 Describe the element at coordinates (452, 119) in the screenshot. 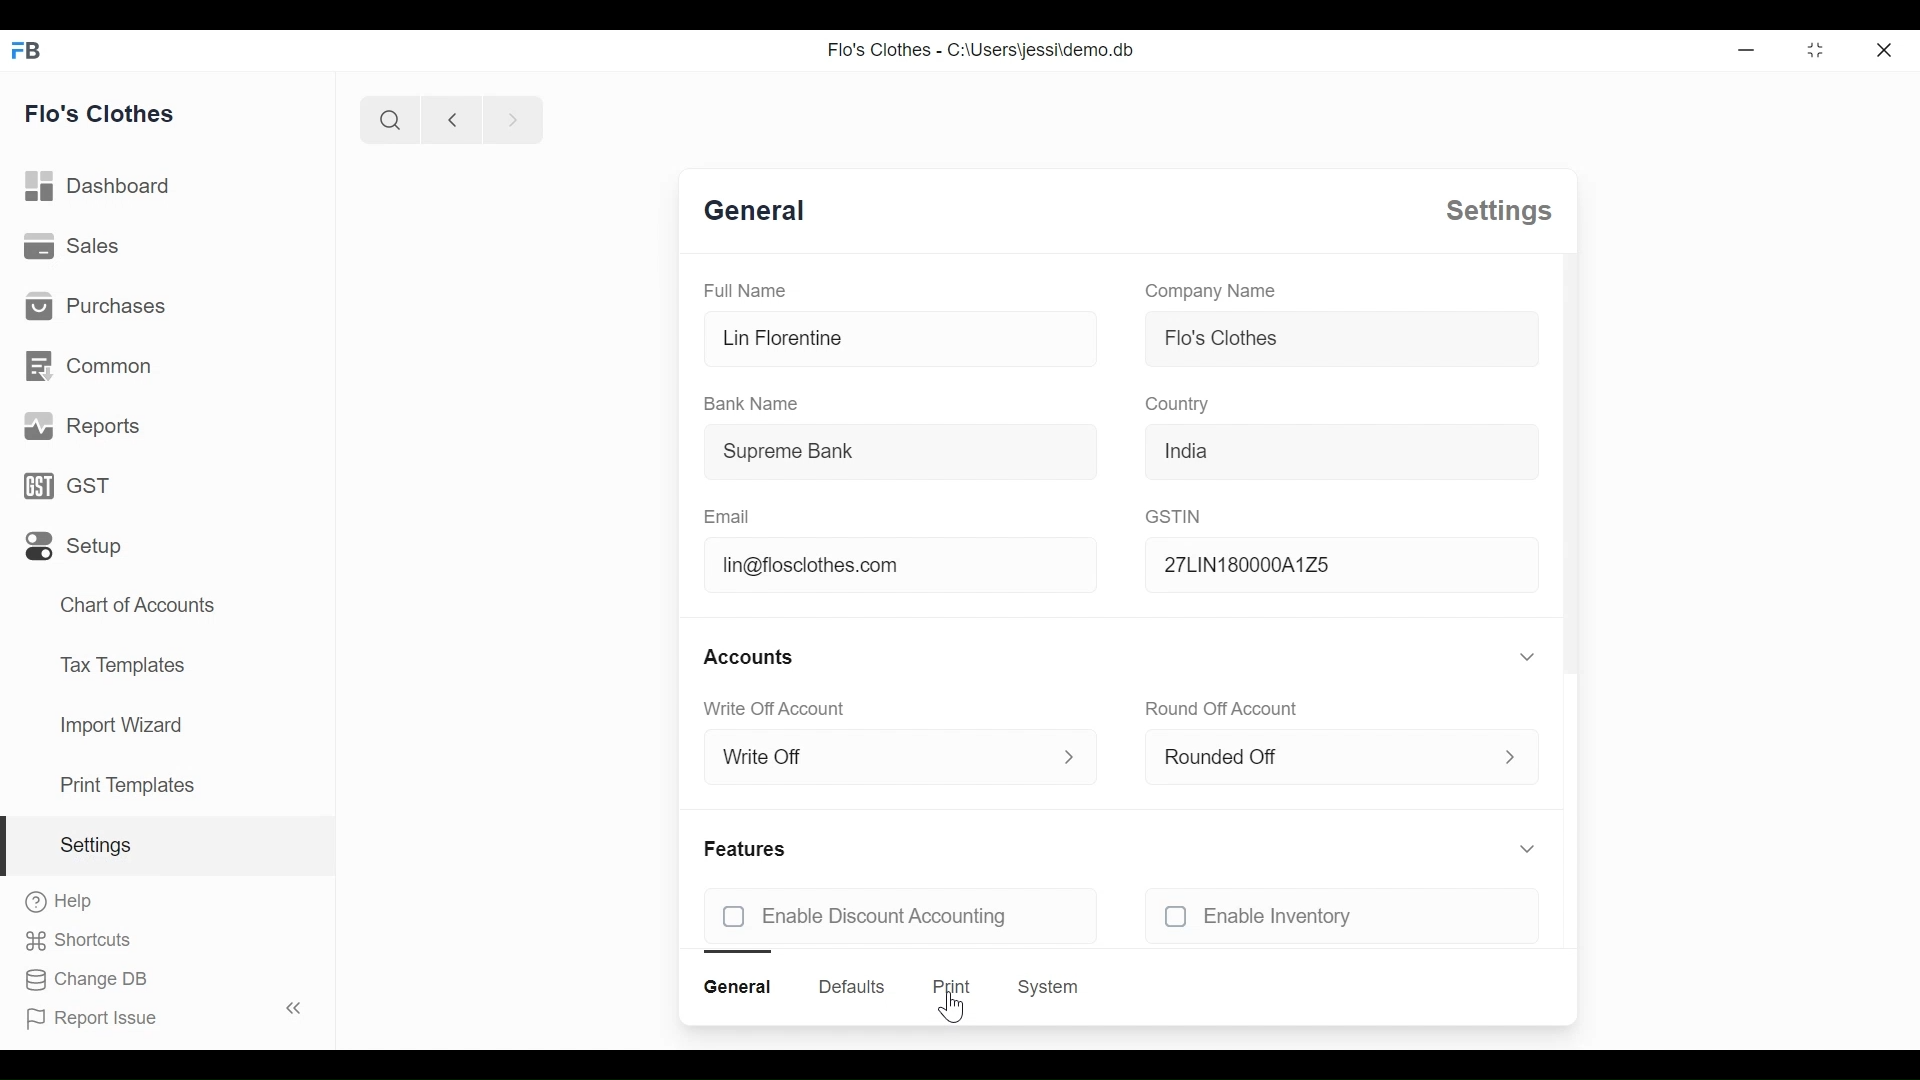

I see `previous` at that location.